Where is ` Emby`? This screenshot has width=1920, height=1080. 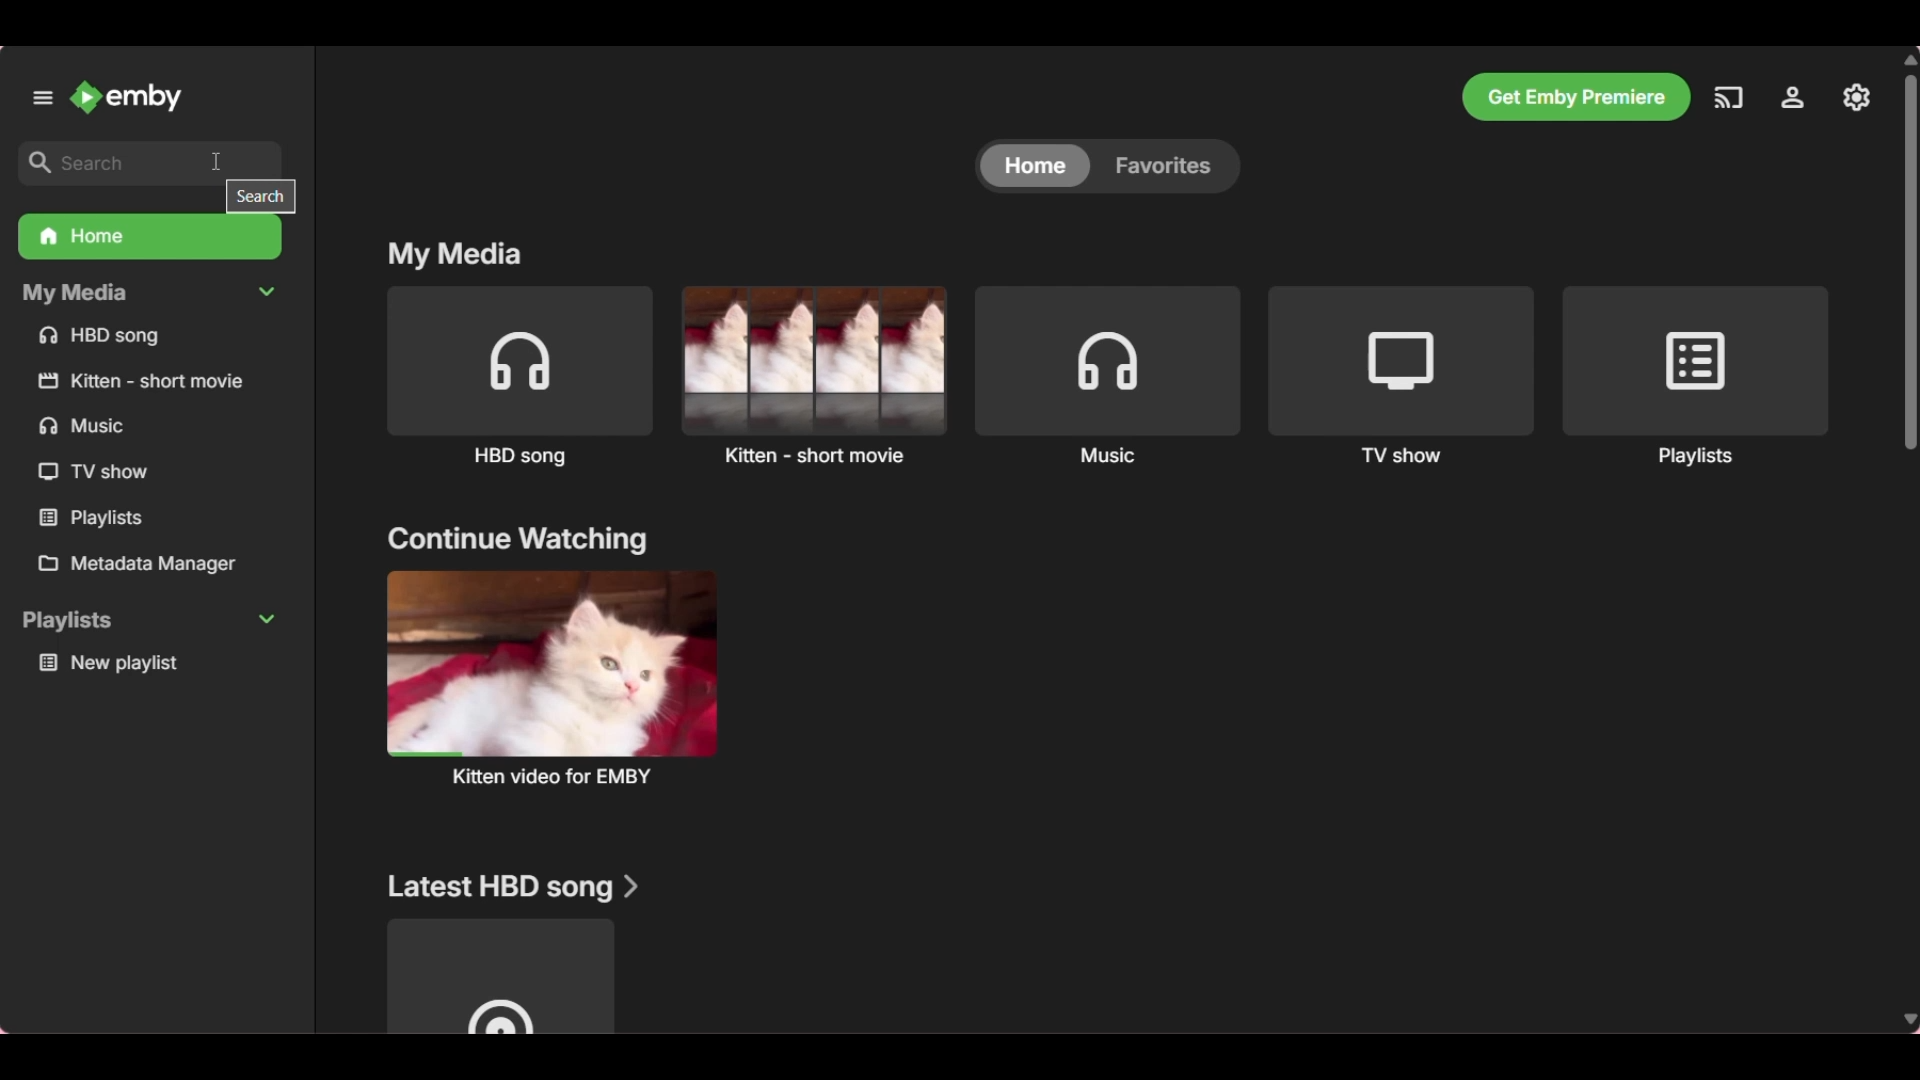  Emby is located at coordinates (128, 97).